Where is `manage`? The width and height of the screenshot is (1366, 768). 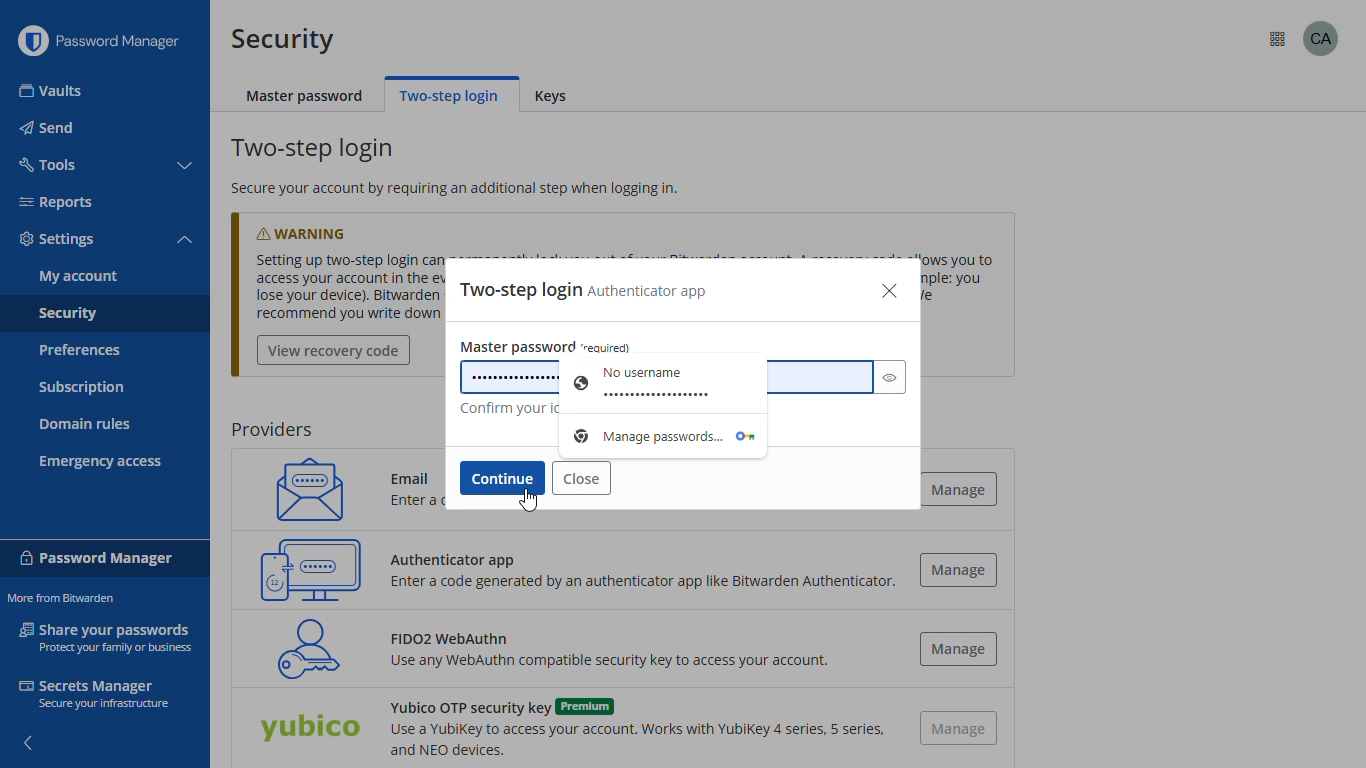 manage is located at coordinates (958, 649).